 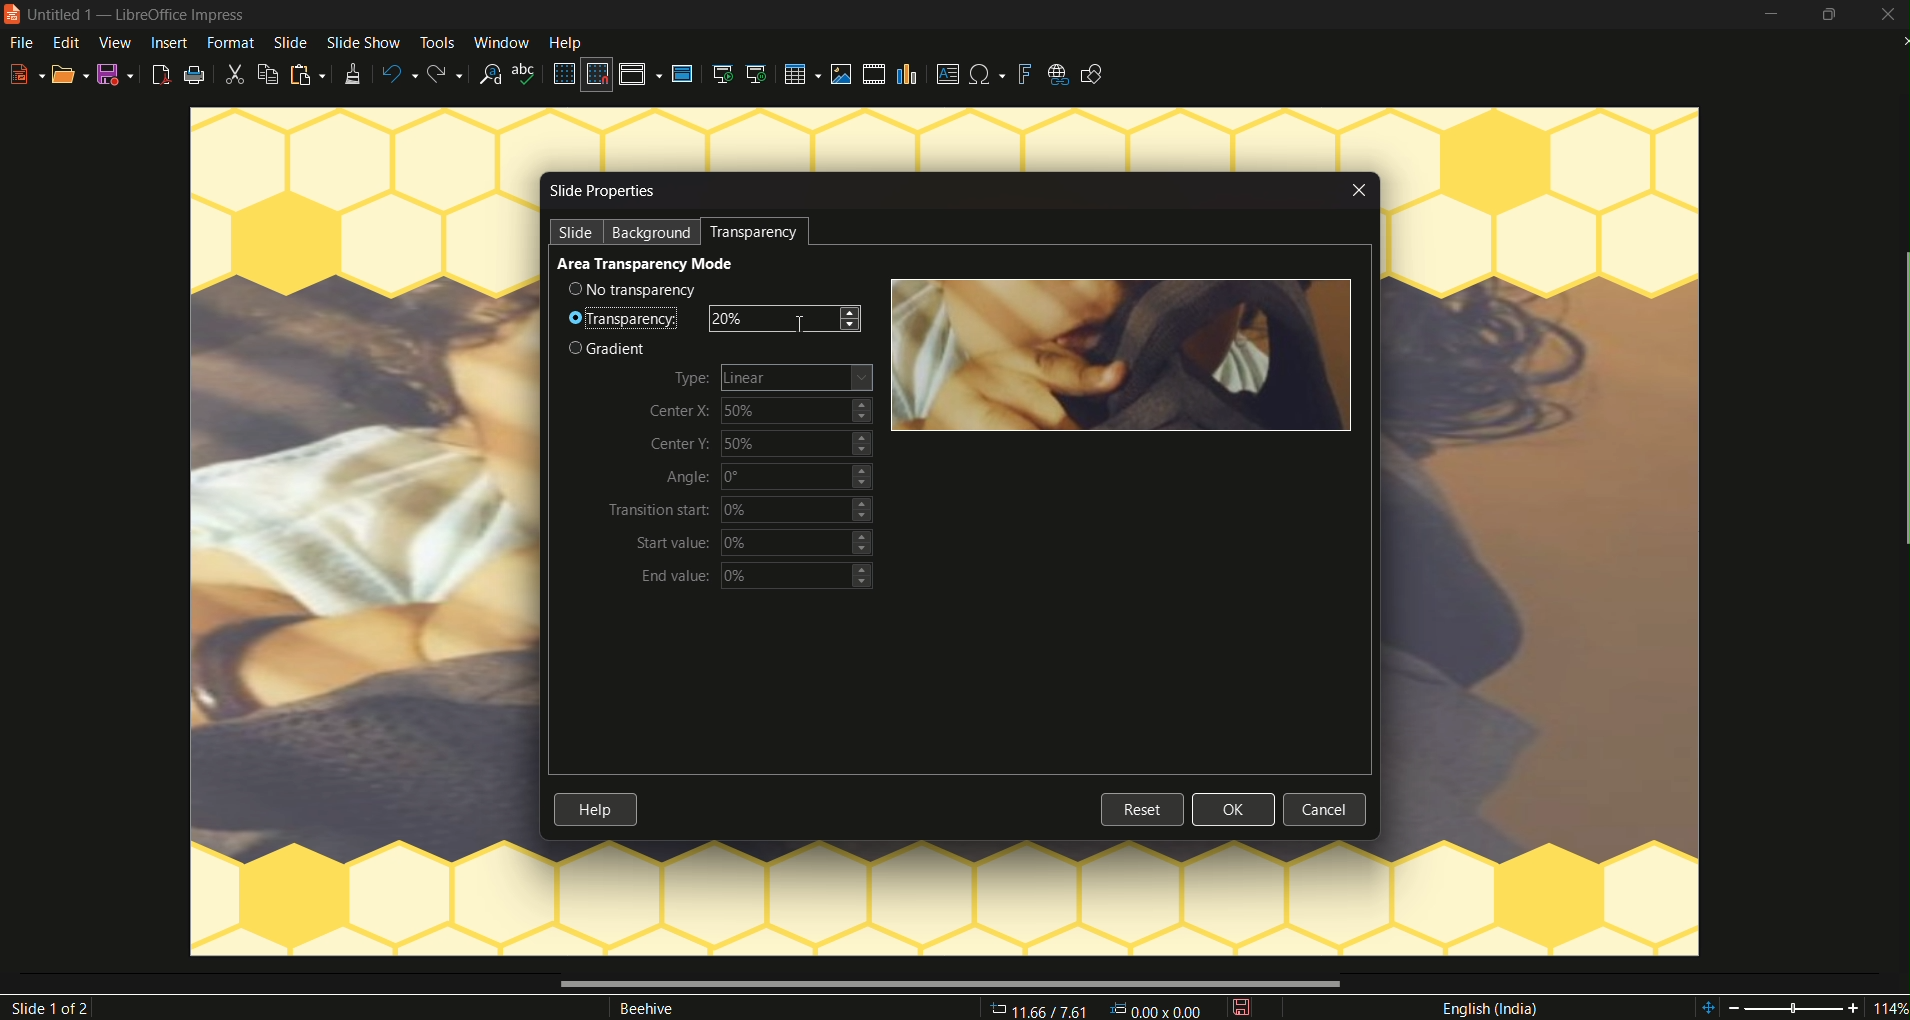 I want to click on insert textbox, so click(x=947, y=73).